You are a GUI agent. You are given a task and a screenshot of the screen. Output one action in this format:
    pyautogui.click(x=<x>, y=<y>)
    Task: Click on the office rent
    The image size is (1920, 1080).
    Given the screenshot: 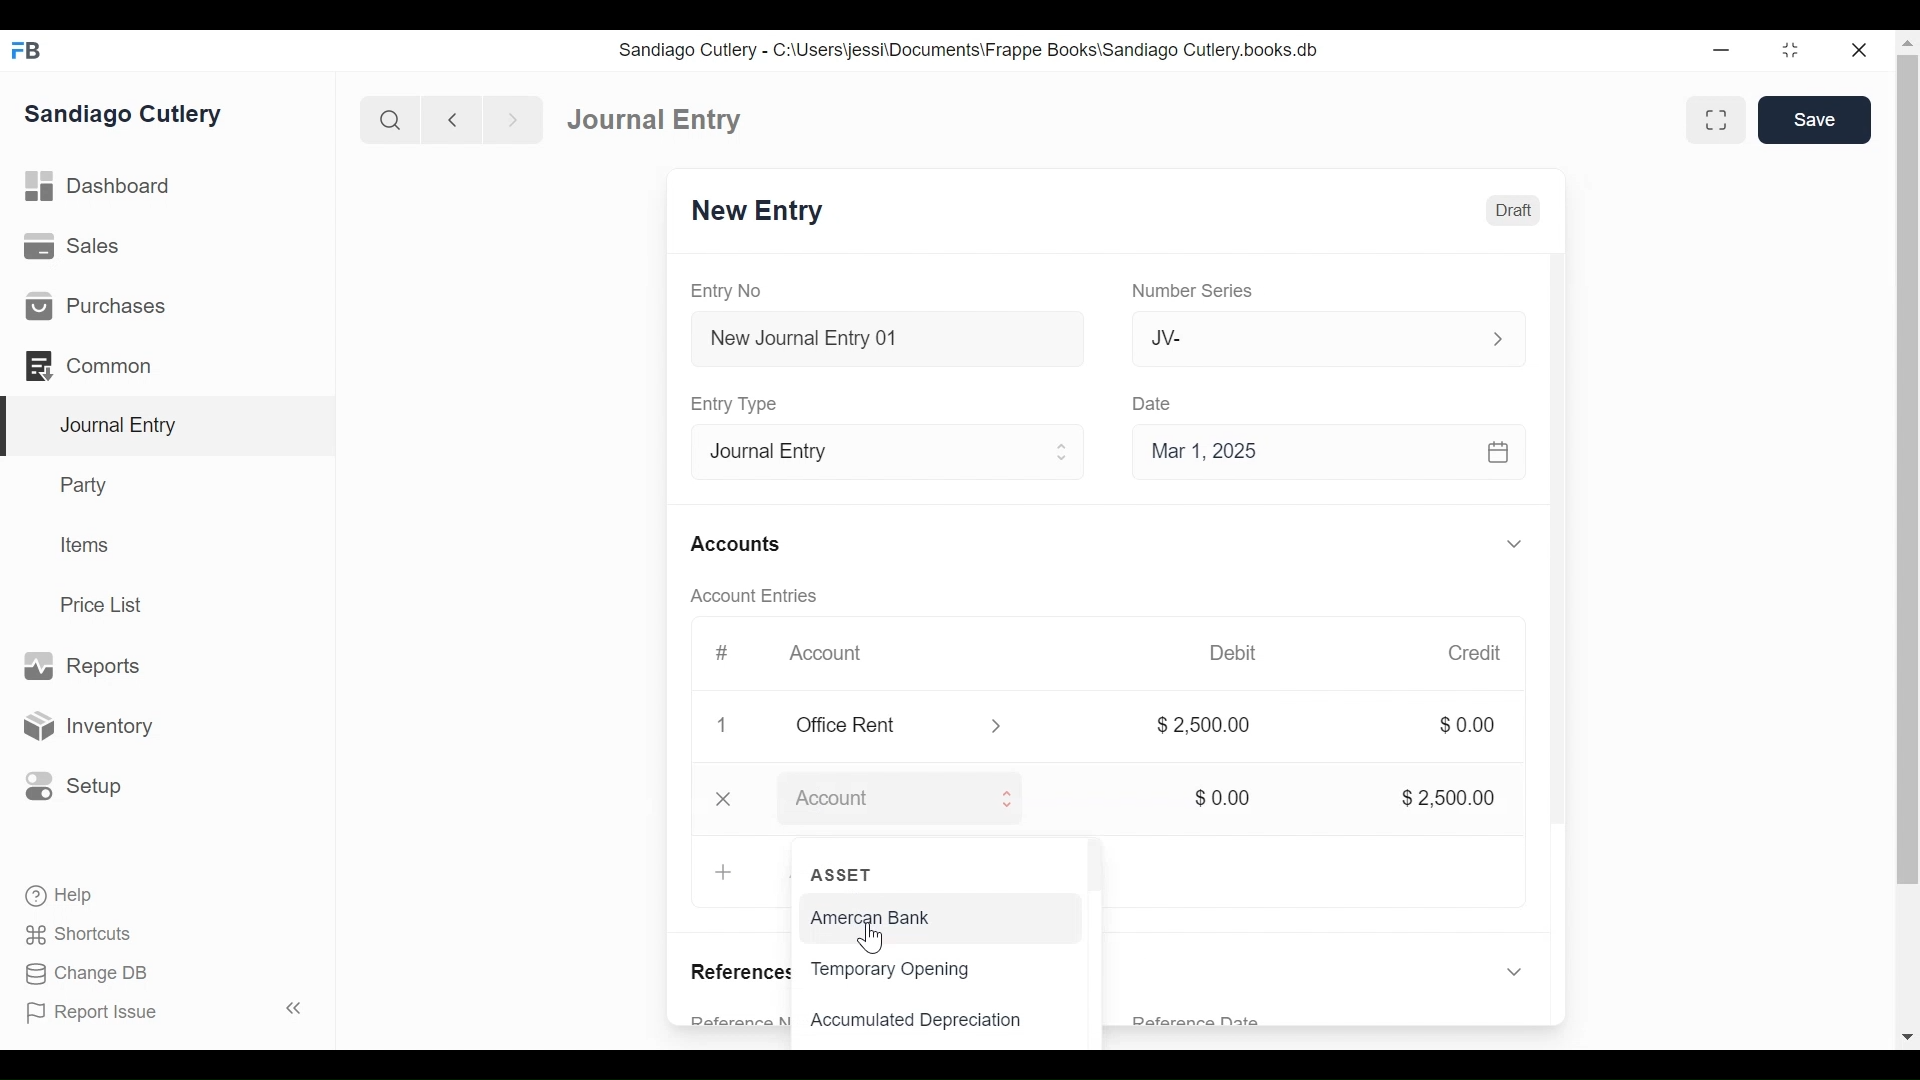 What is the action you would take?
    pyautogui.click(x=909, y=726)
    